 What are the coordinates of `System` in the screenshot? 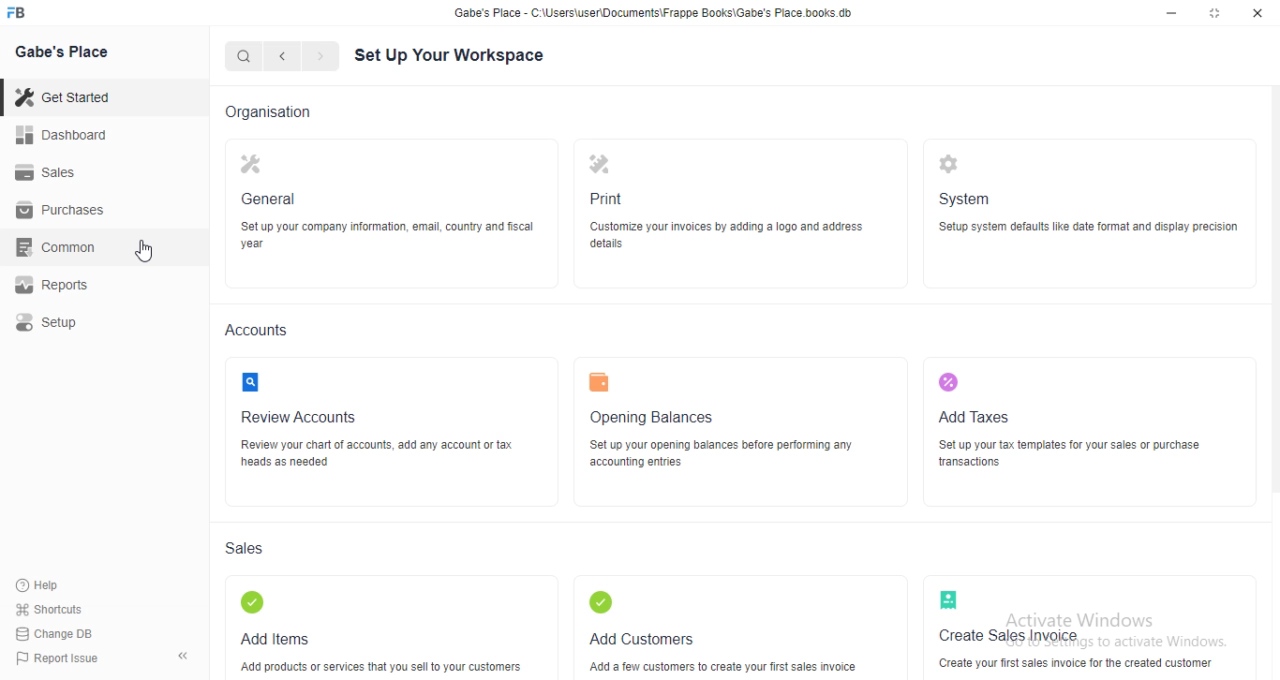 It's located at (969, 199).